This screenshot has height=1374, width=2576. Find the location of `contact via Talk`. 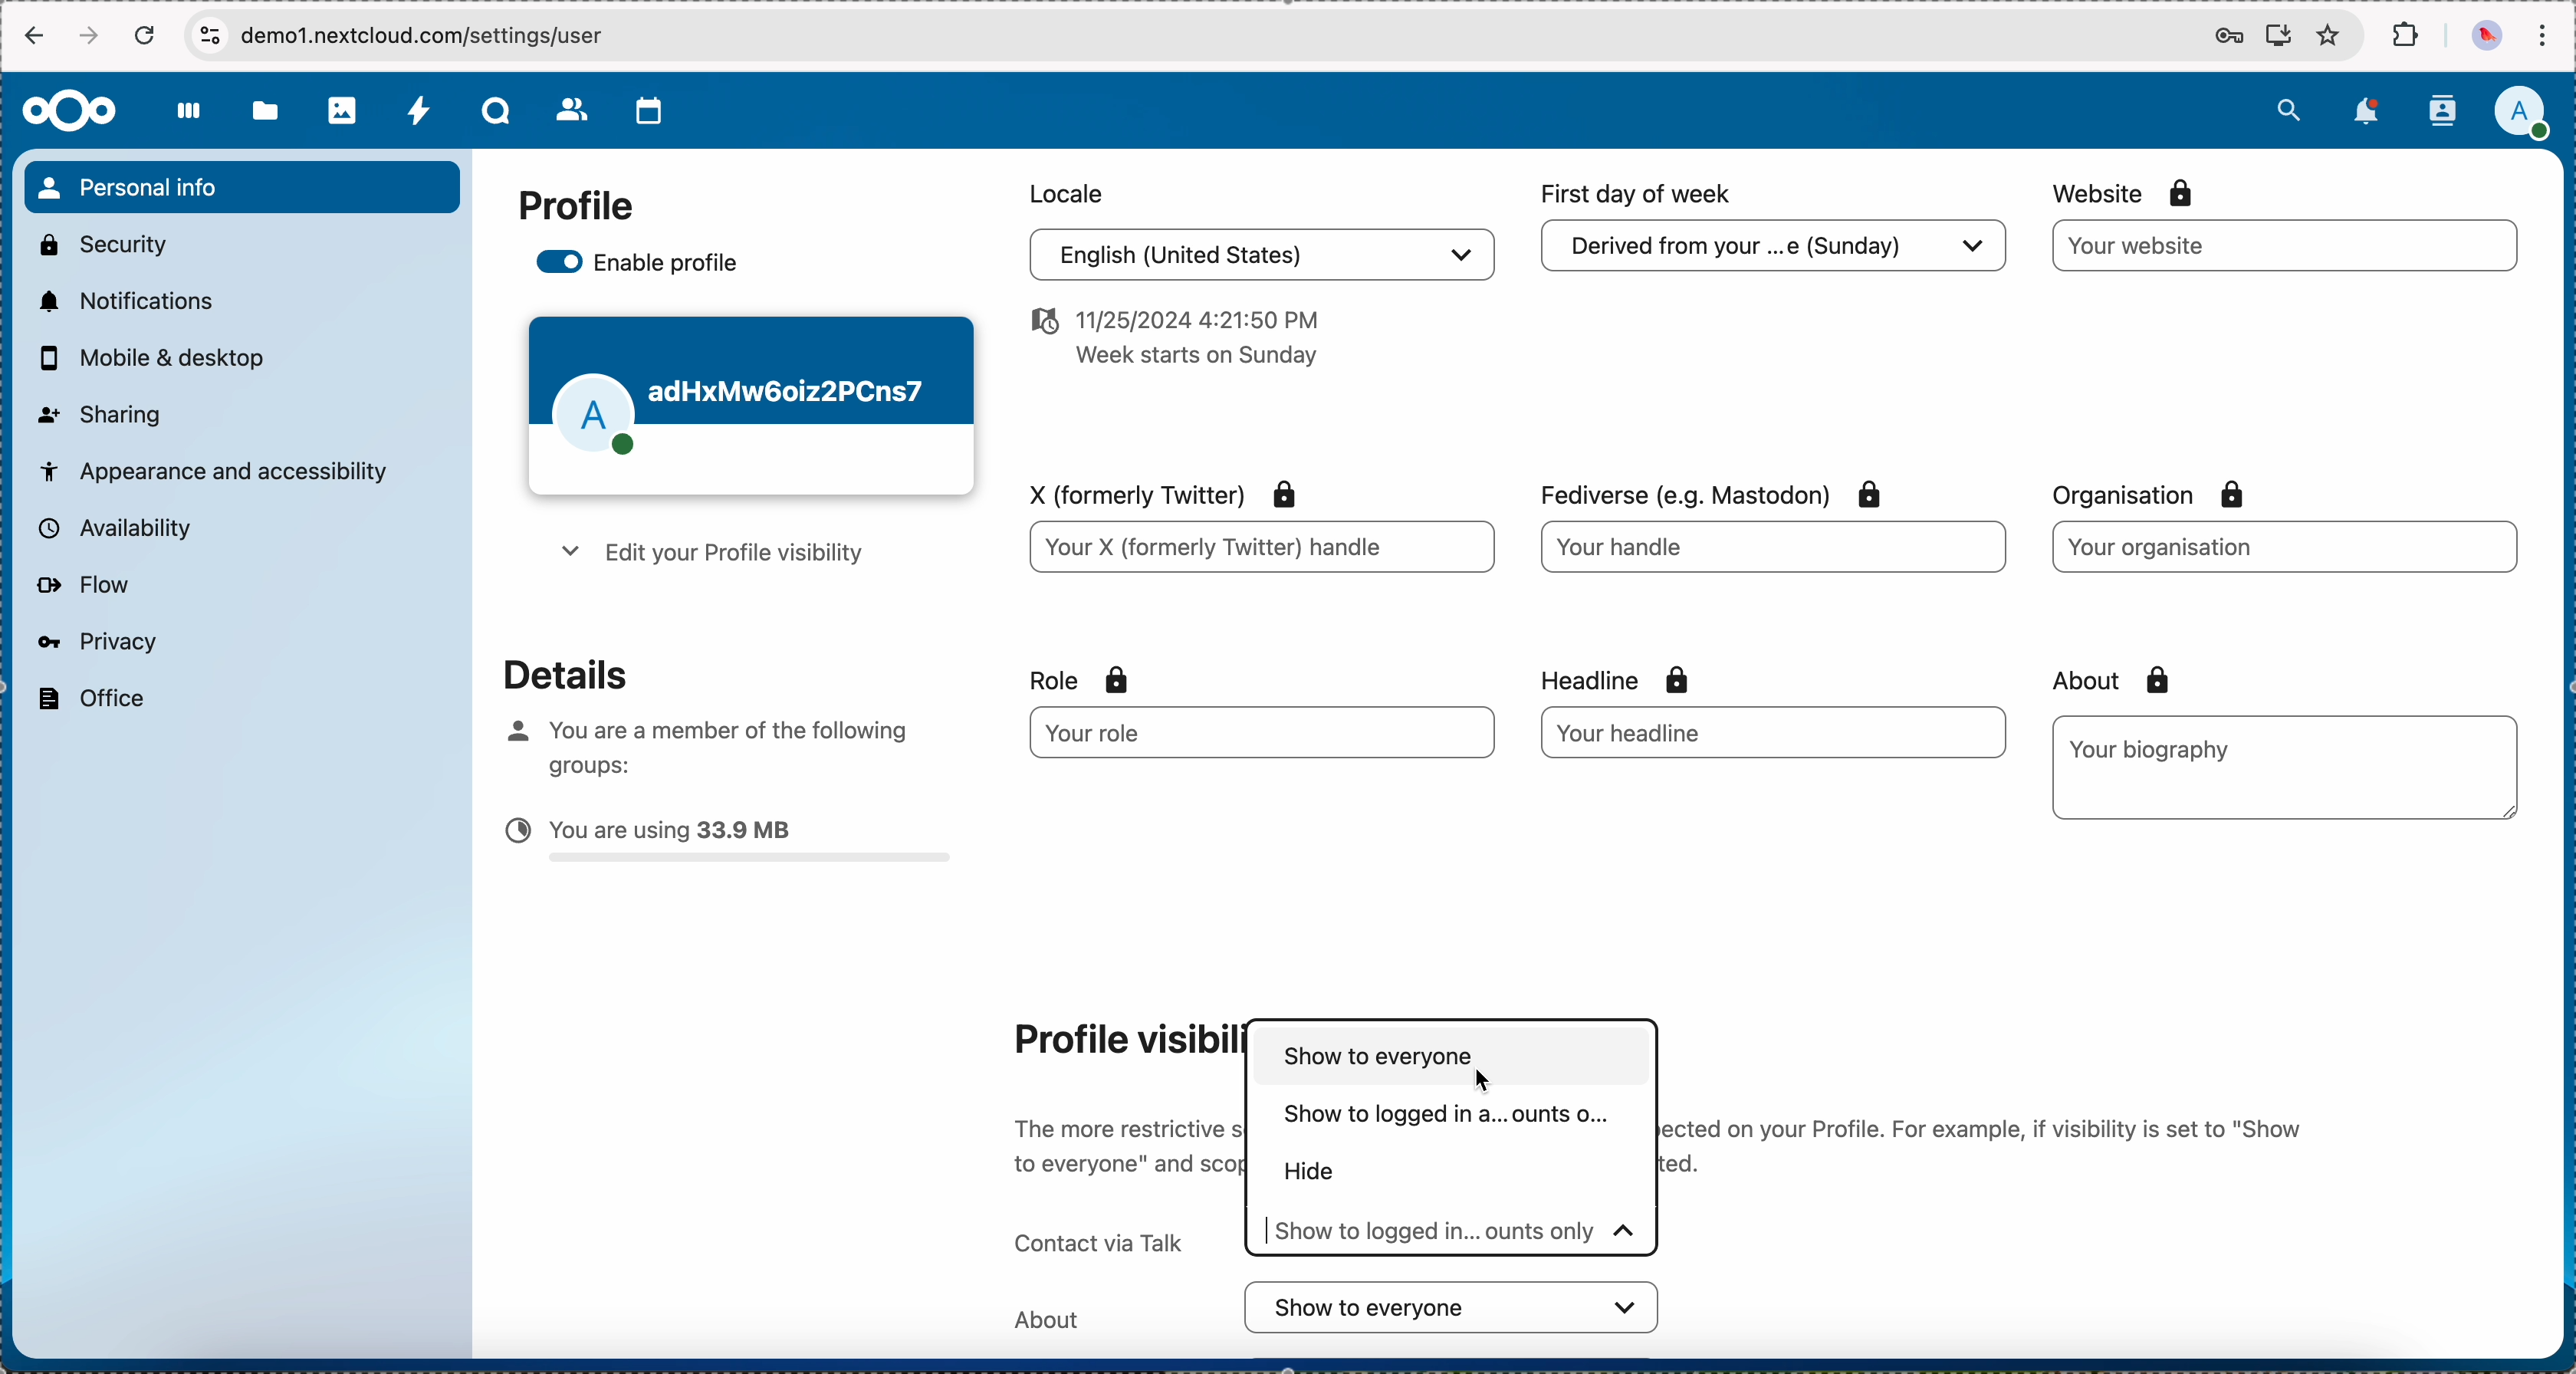

contact via Talk is located at coordinates (1093, 1233).